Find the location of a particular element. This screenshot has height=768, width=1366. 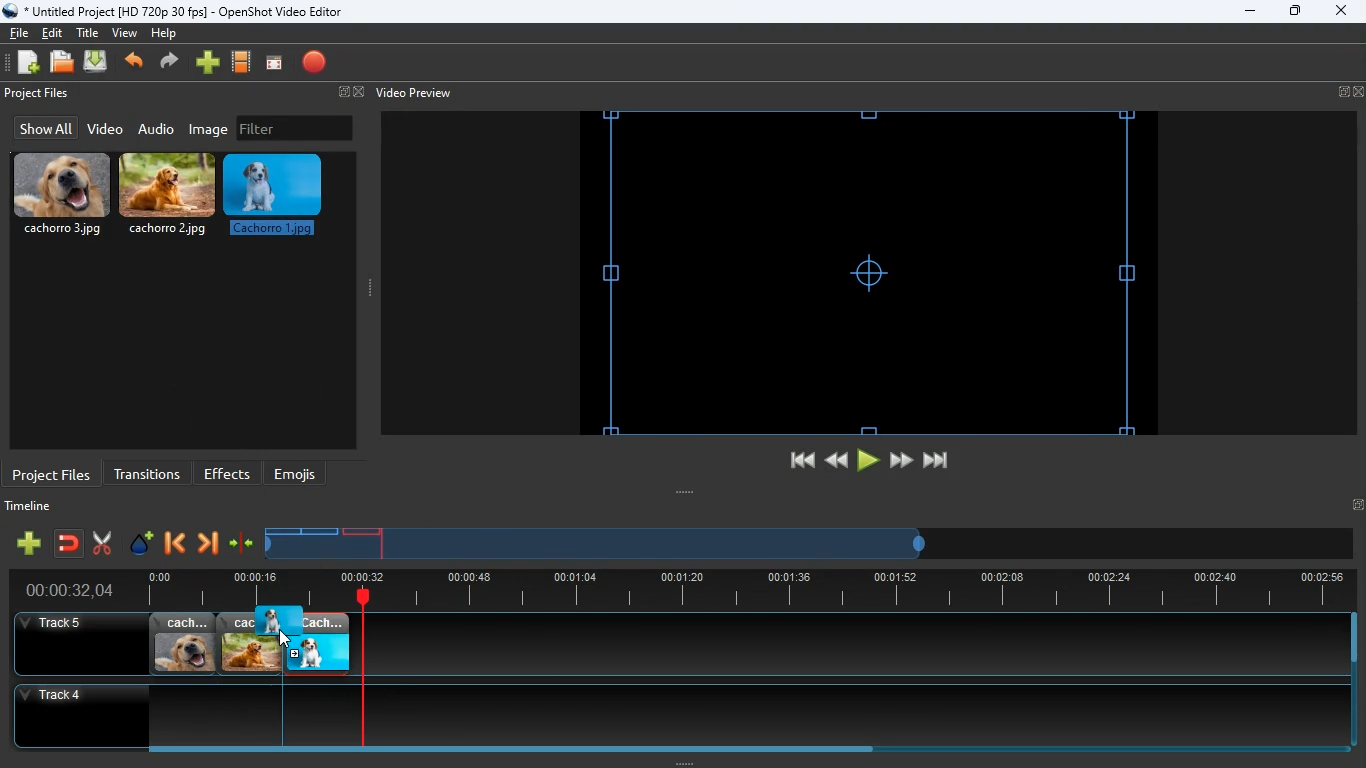

video is located at coordinates (104, 130).